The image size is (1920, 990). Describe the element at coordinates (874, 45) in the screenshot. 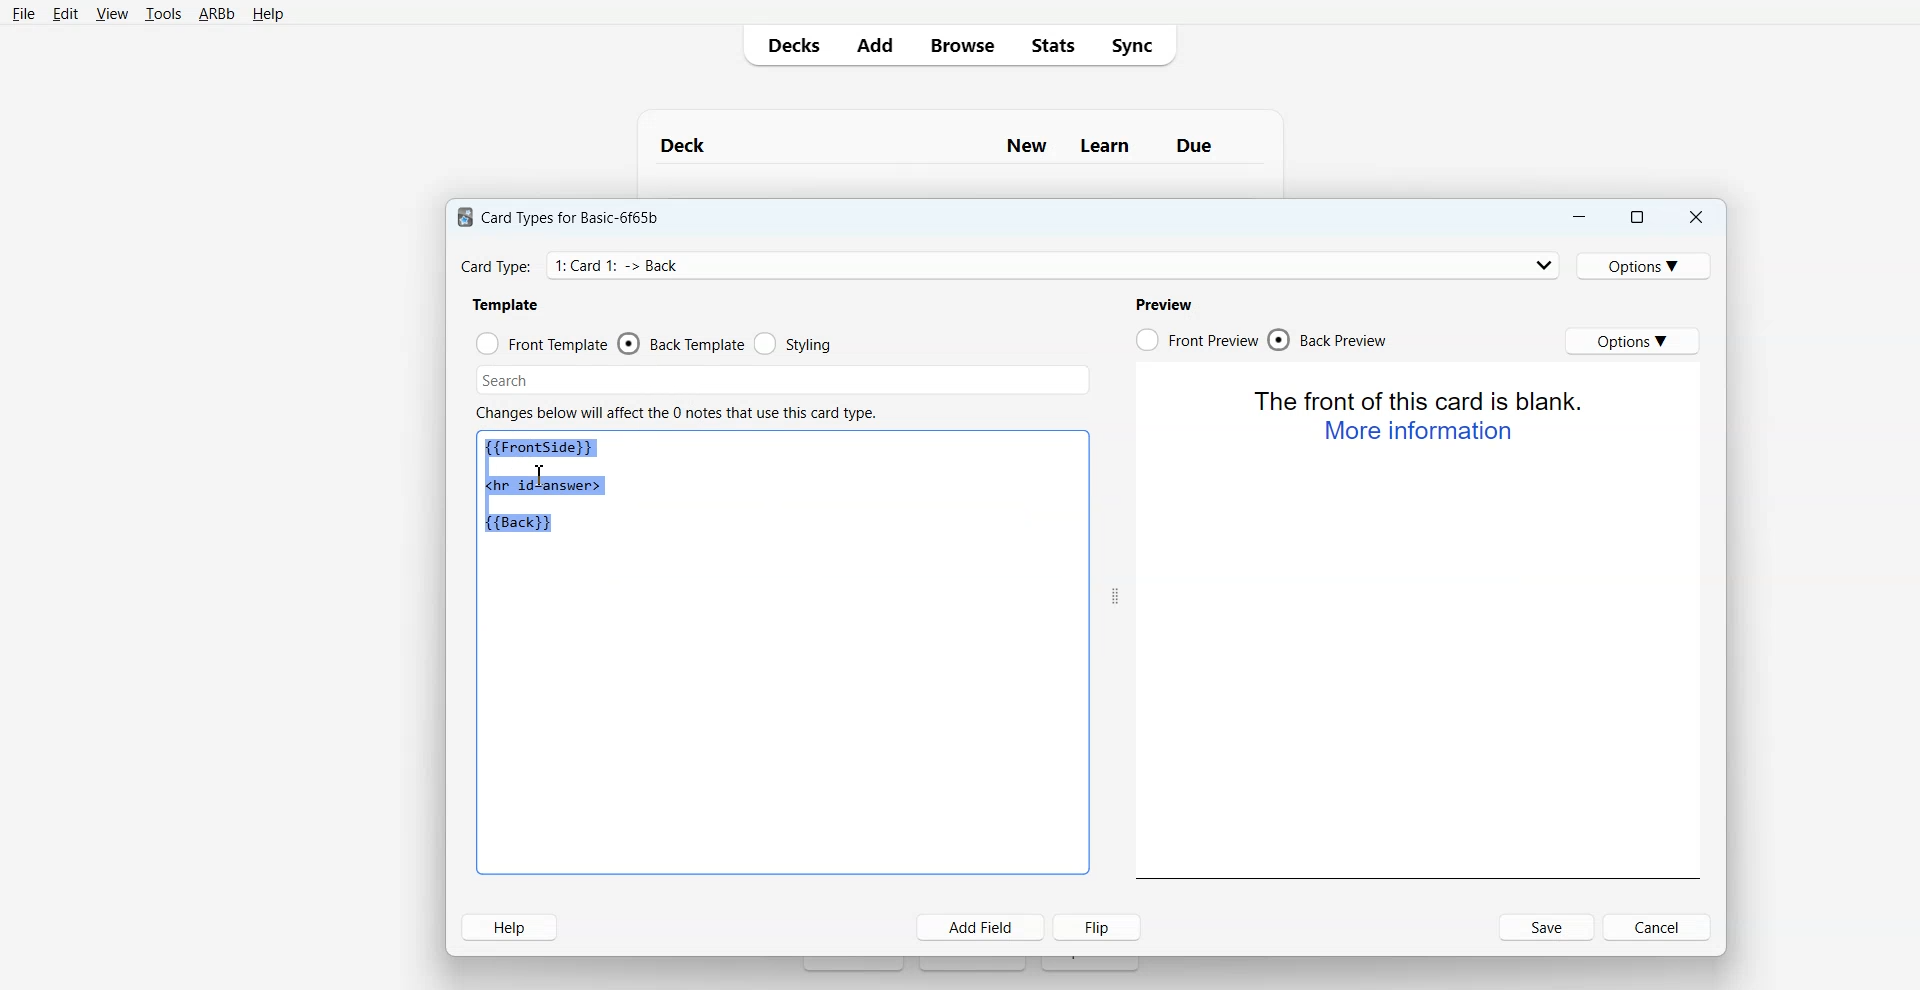

I see `Add` at that location.